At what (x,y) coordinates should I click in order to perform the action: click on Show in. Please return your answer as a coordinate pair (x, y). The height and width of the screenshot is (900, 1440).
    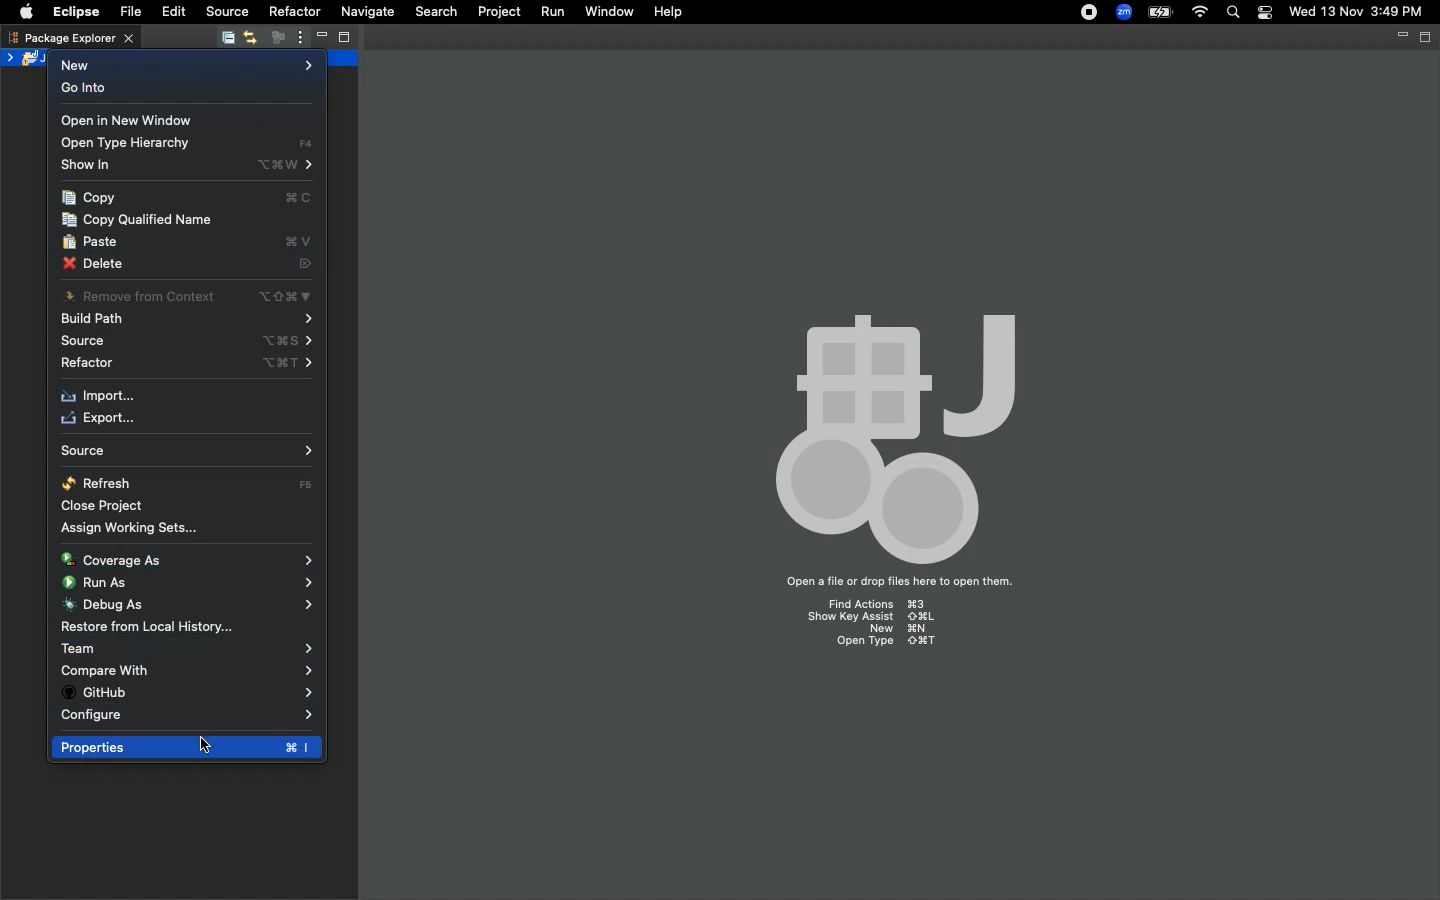
    Looking at the image, I should click on (188, 164).